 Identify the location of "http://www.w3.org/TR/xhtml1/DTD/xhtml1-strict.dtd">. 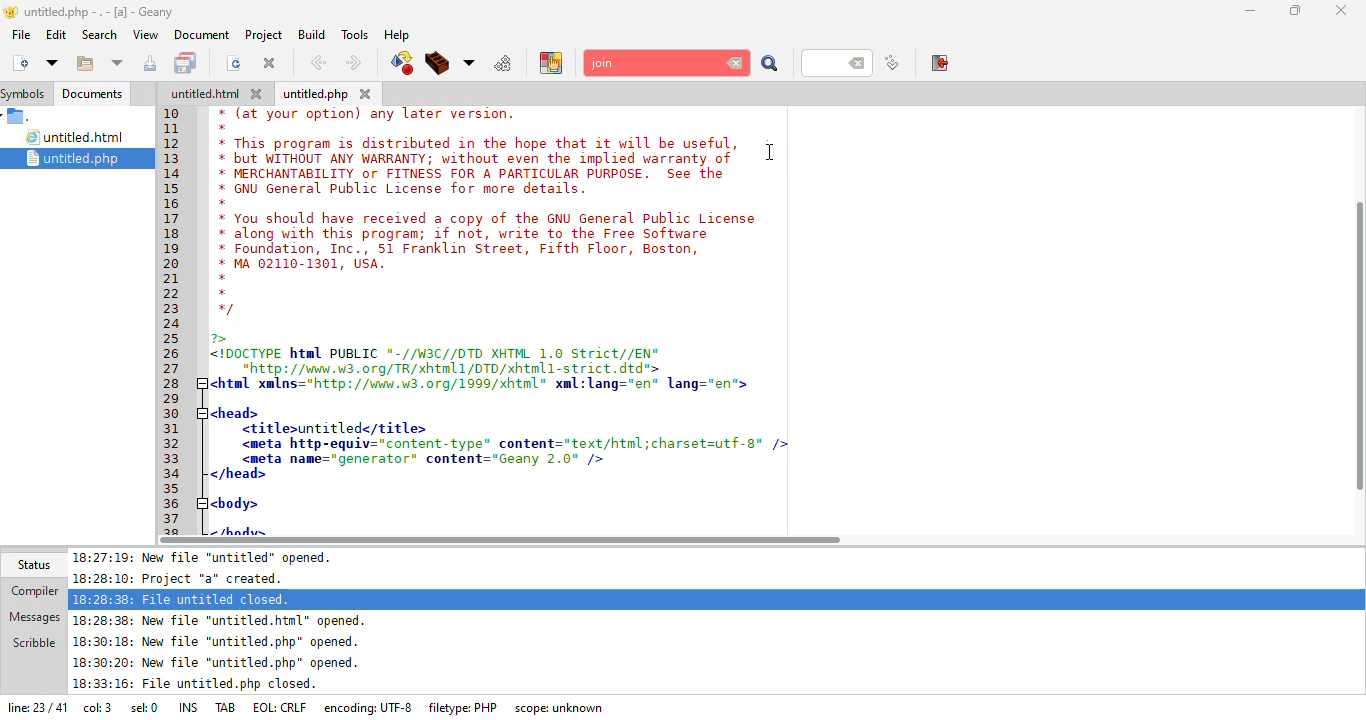
(437, 368).